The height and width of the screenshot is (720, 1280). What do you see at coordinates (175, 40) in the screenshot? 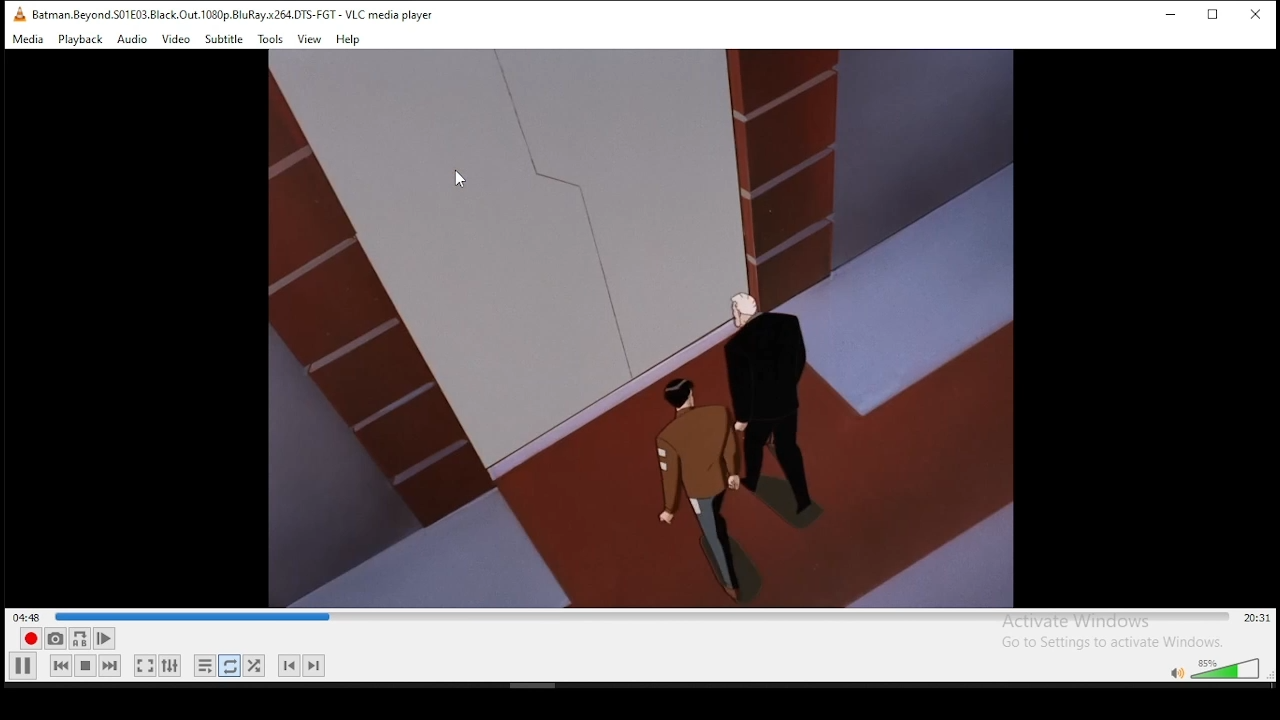
I see `Video` at bounding box center [175, 40].